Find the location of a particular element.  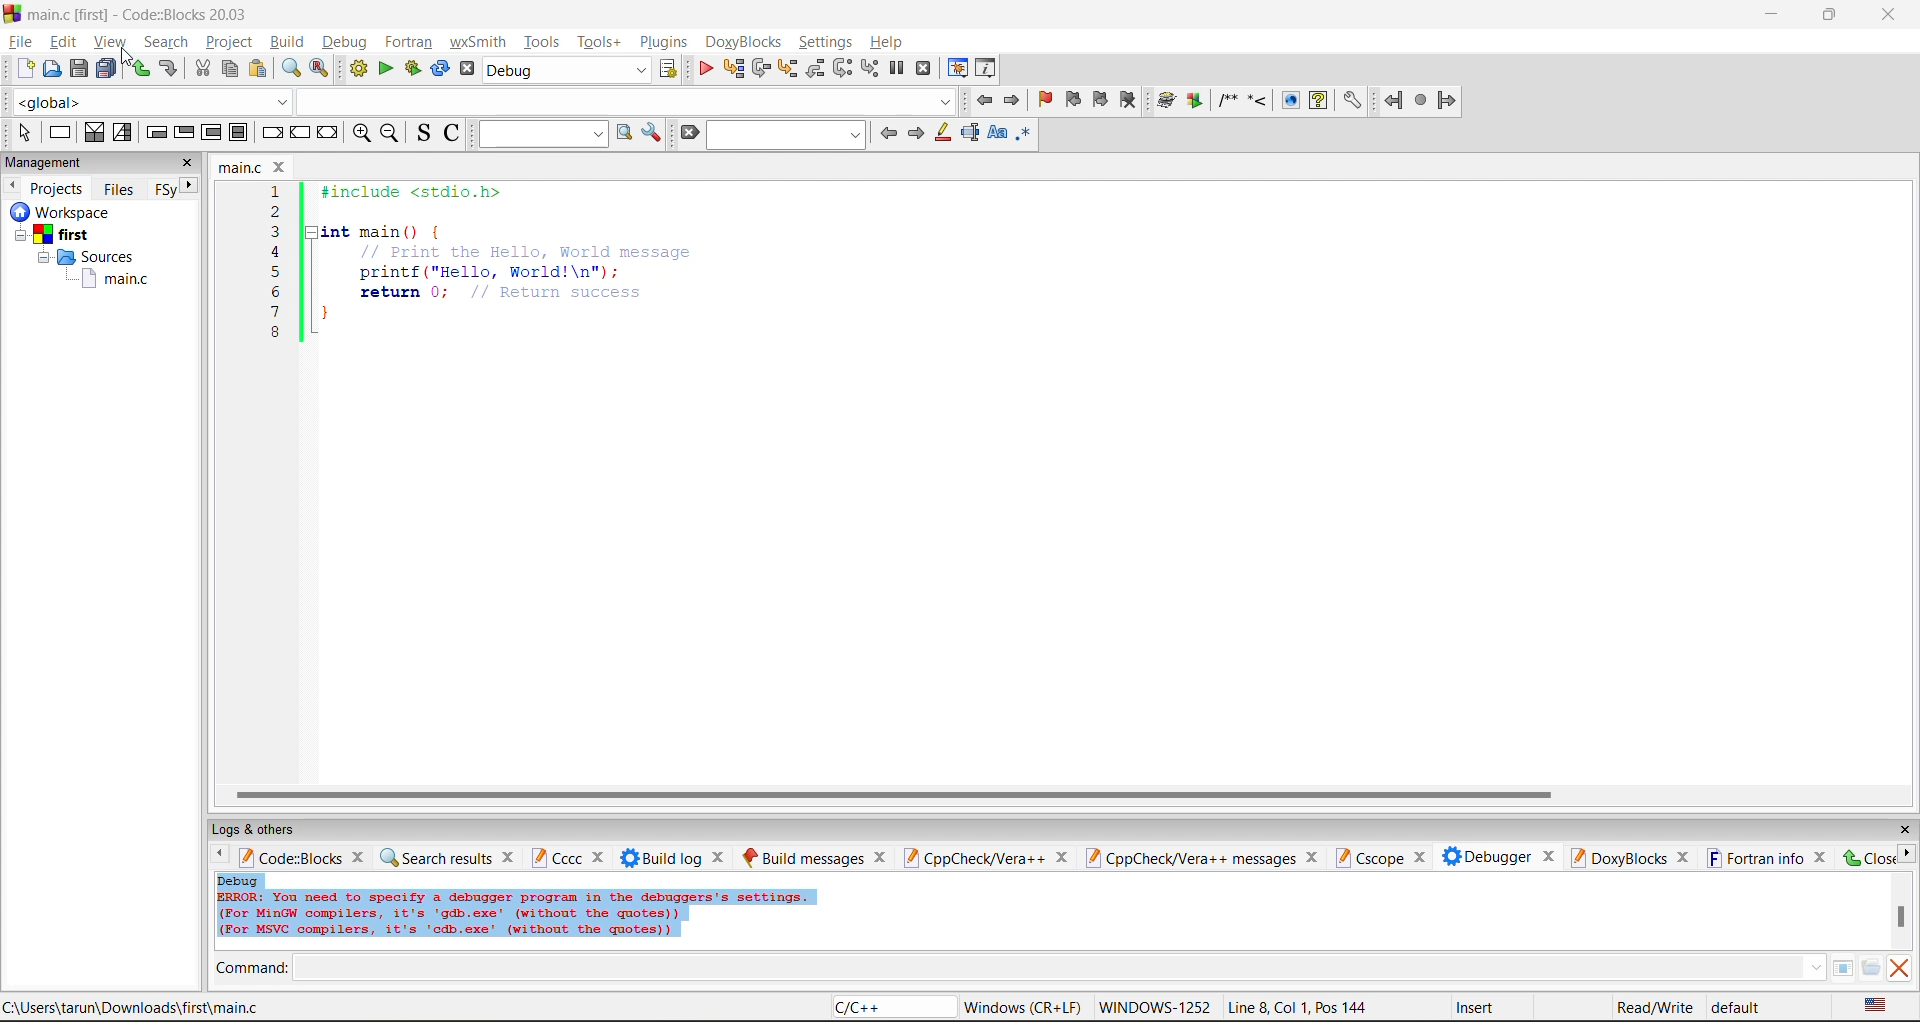

Command tools is located at coordinates (1855, 969).